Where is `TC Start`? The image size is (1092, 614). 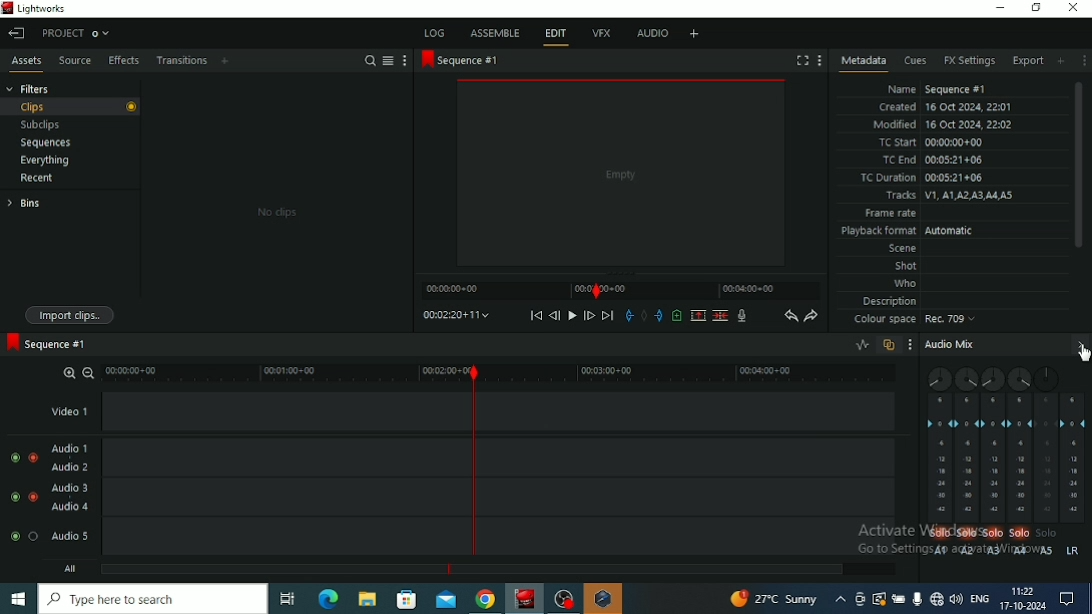
TC Start is located at coordinates (934, 143).